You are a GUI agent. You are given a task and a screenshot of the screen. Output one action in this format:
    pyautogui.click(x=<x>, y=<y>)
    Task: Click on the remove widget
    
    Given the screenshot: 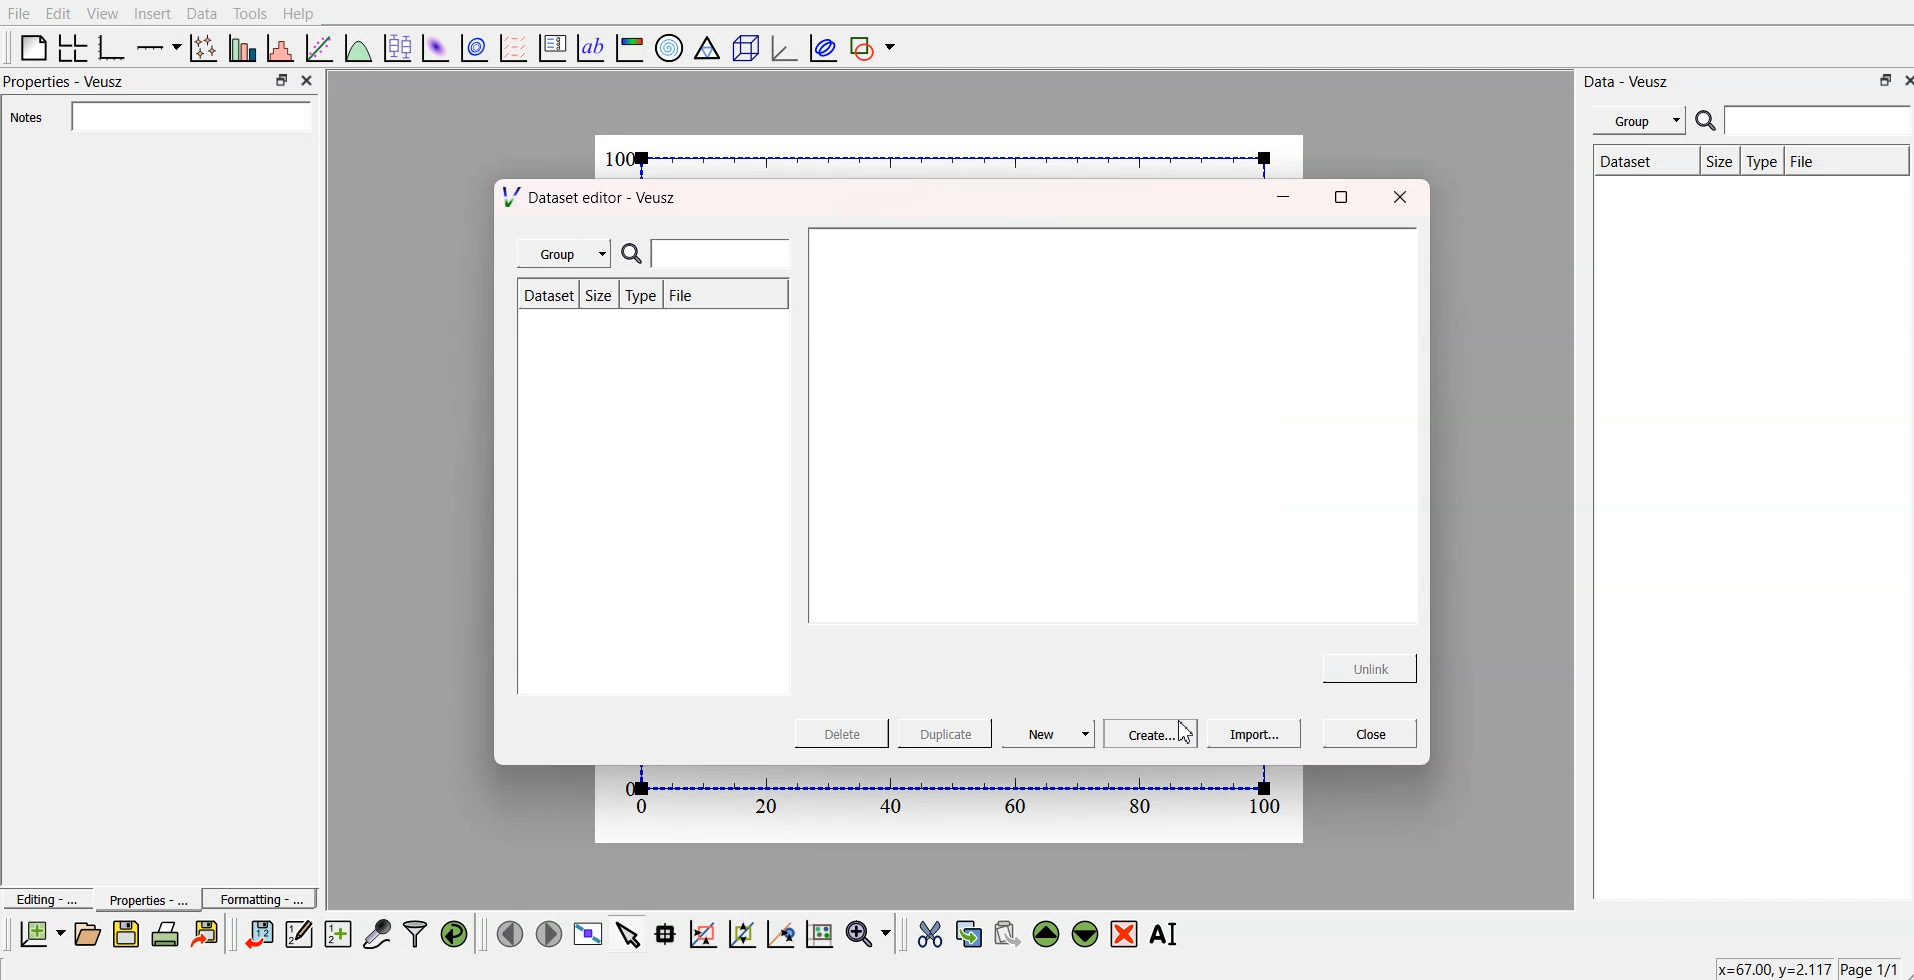 What is the action you would take?
    pyautogui.click(x=1124, y=933)
    